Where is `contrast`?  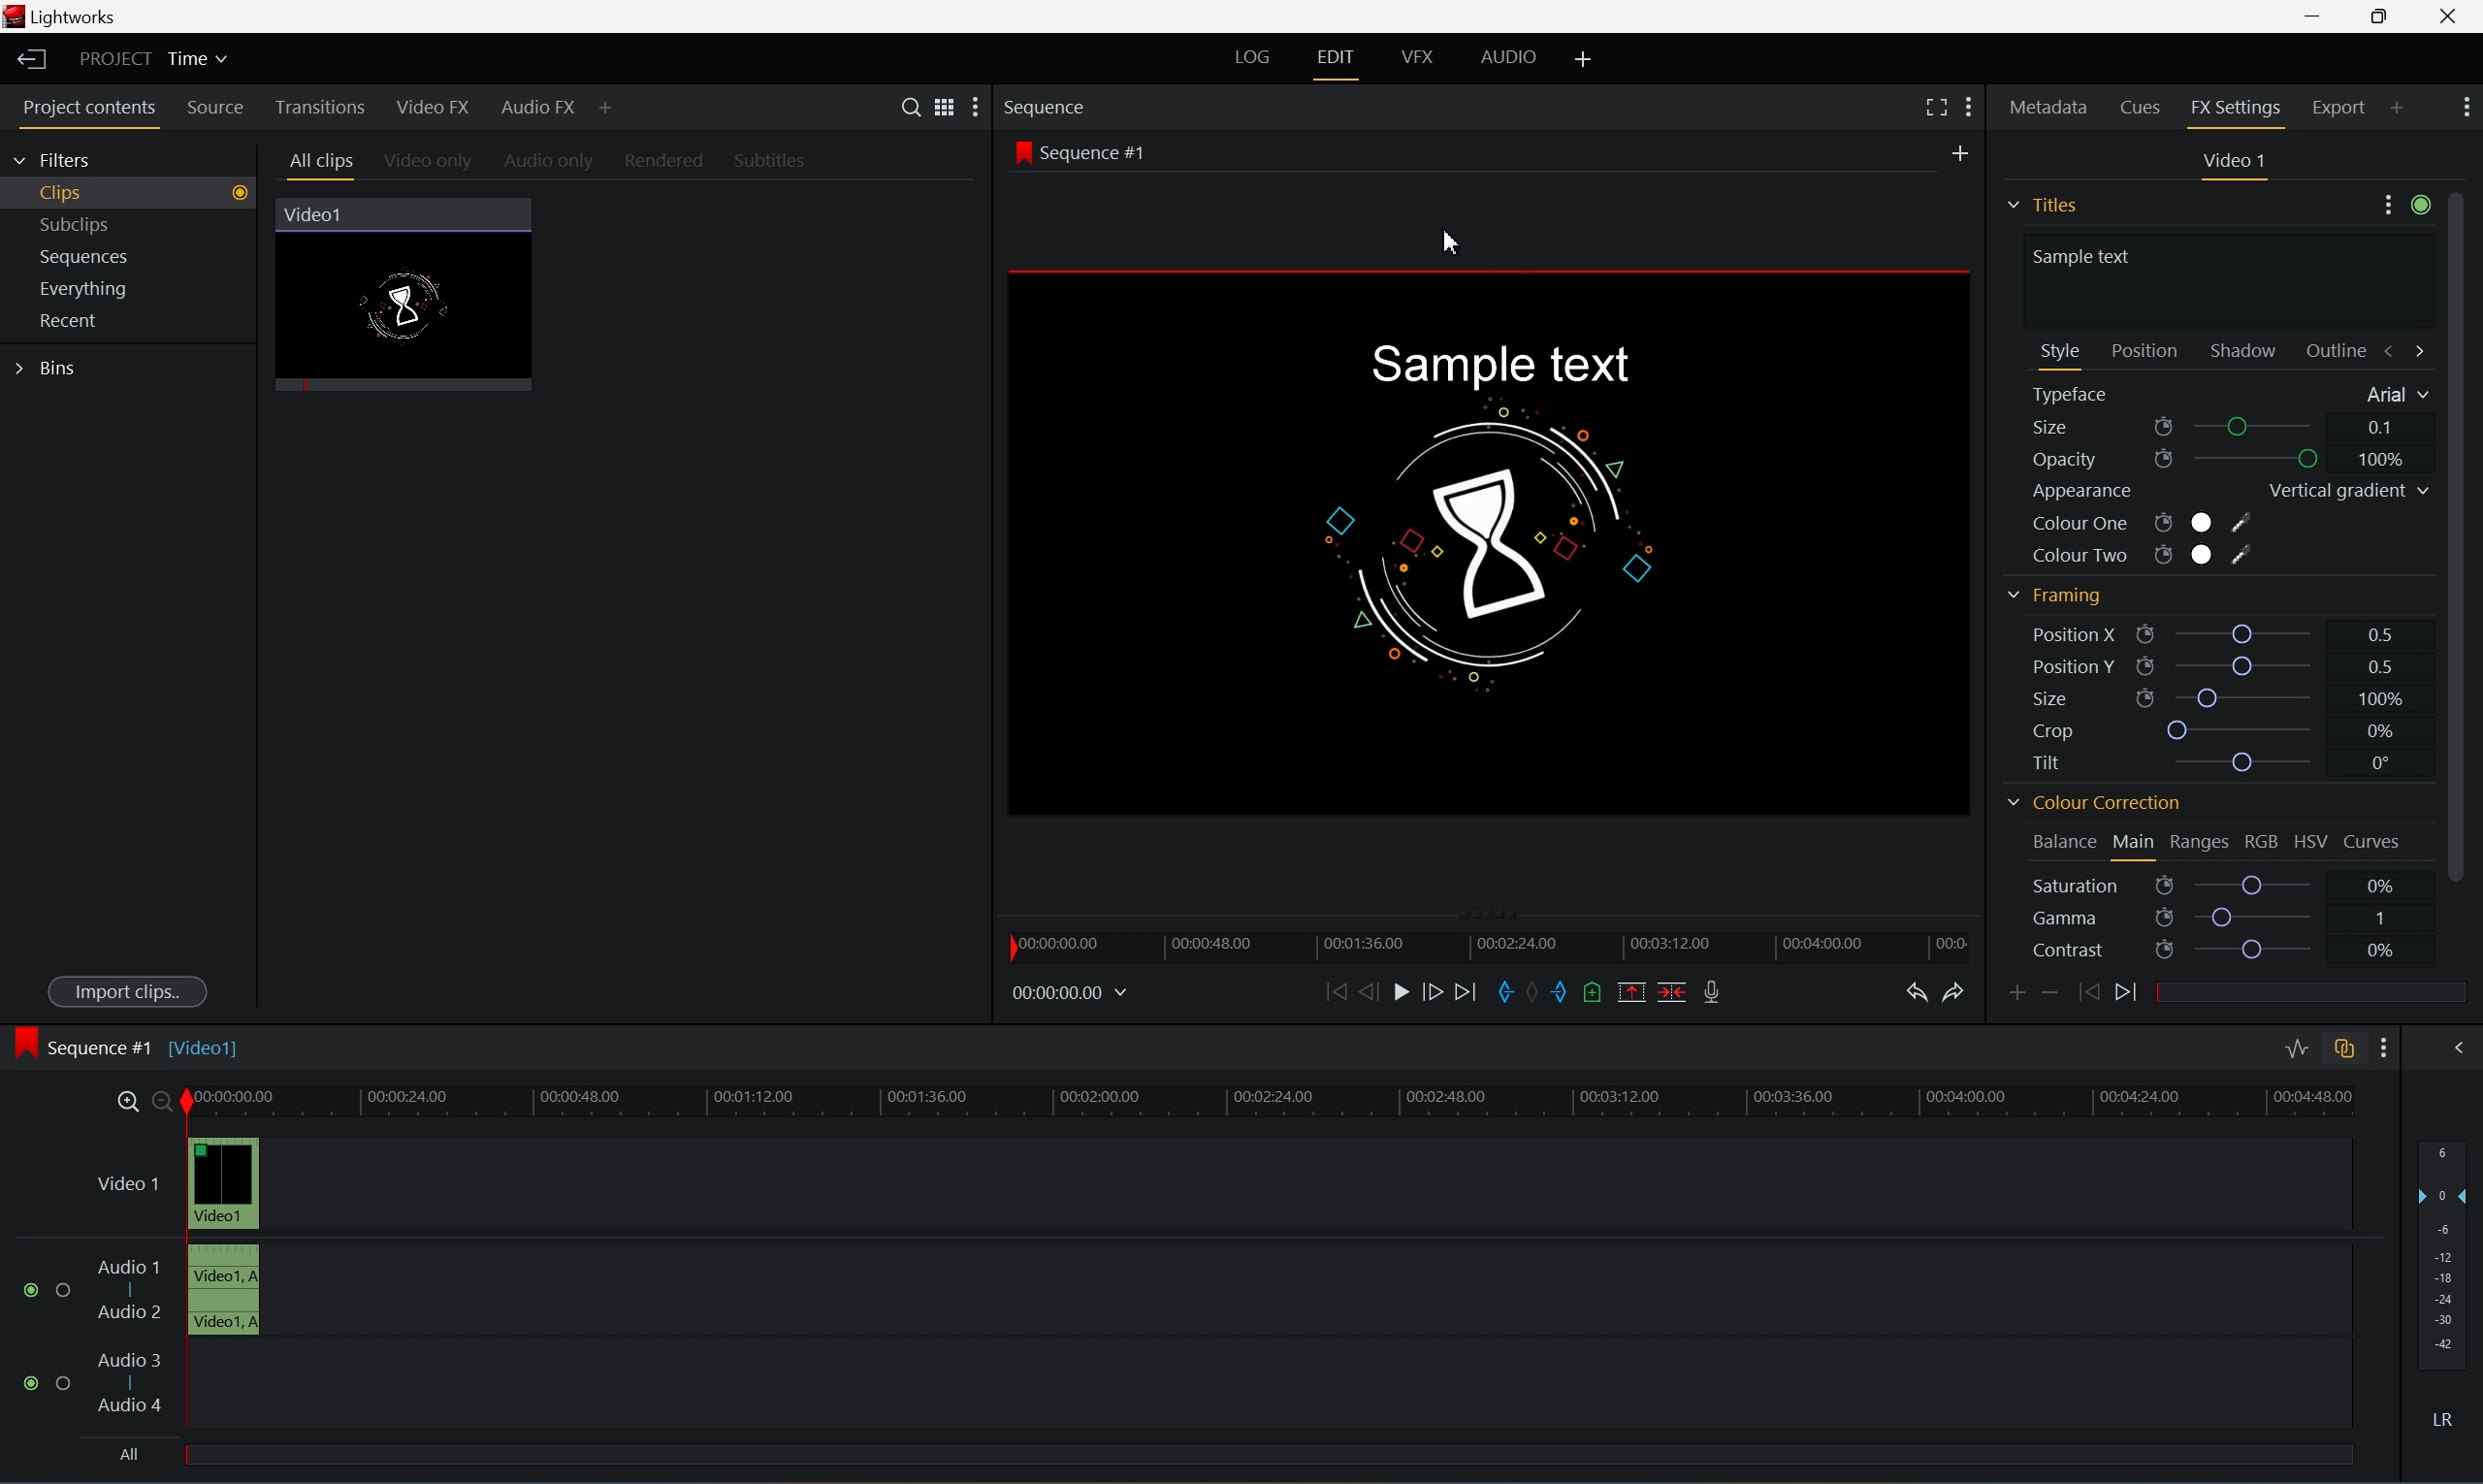
contrast is located at coordinates (2101, 952).